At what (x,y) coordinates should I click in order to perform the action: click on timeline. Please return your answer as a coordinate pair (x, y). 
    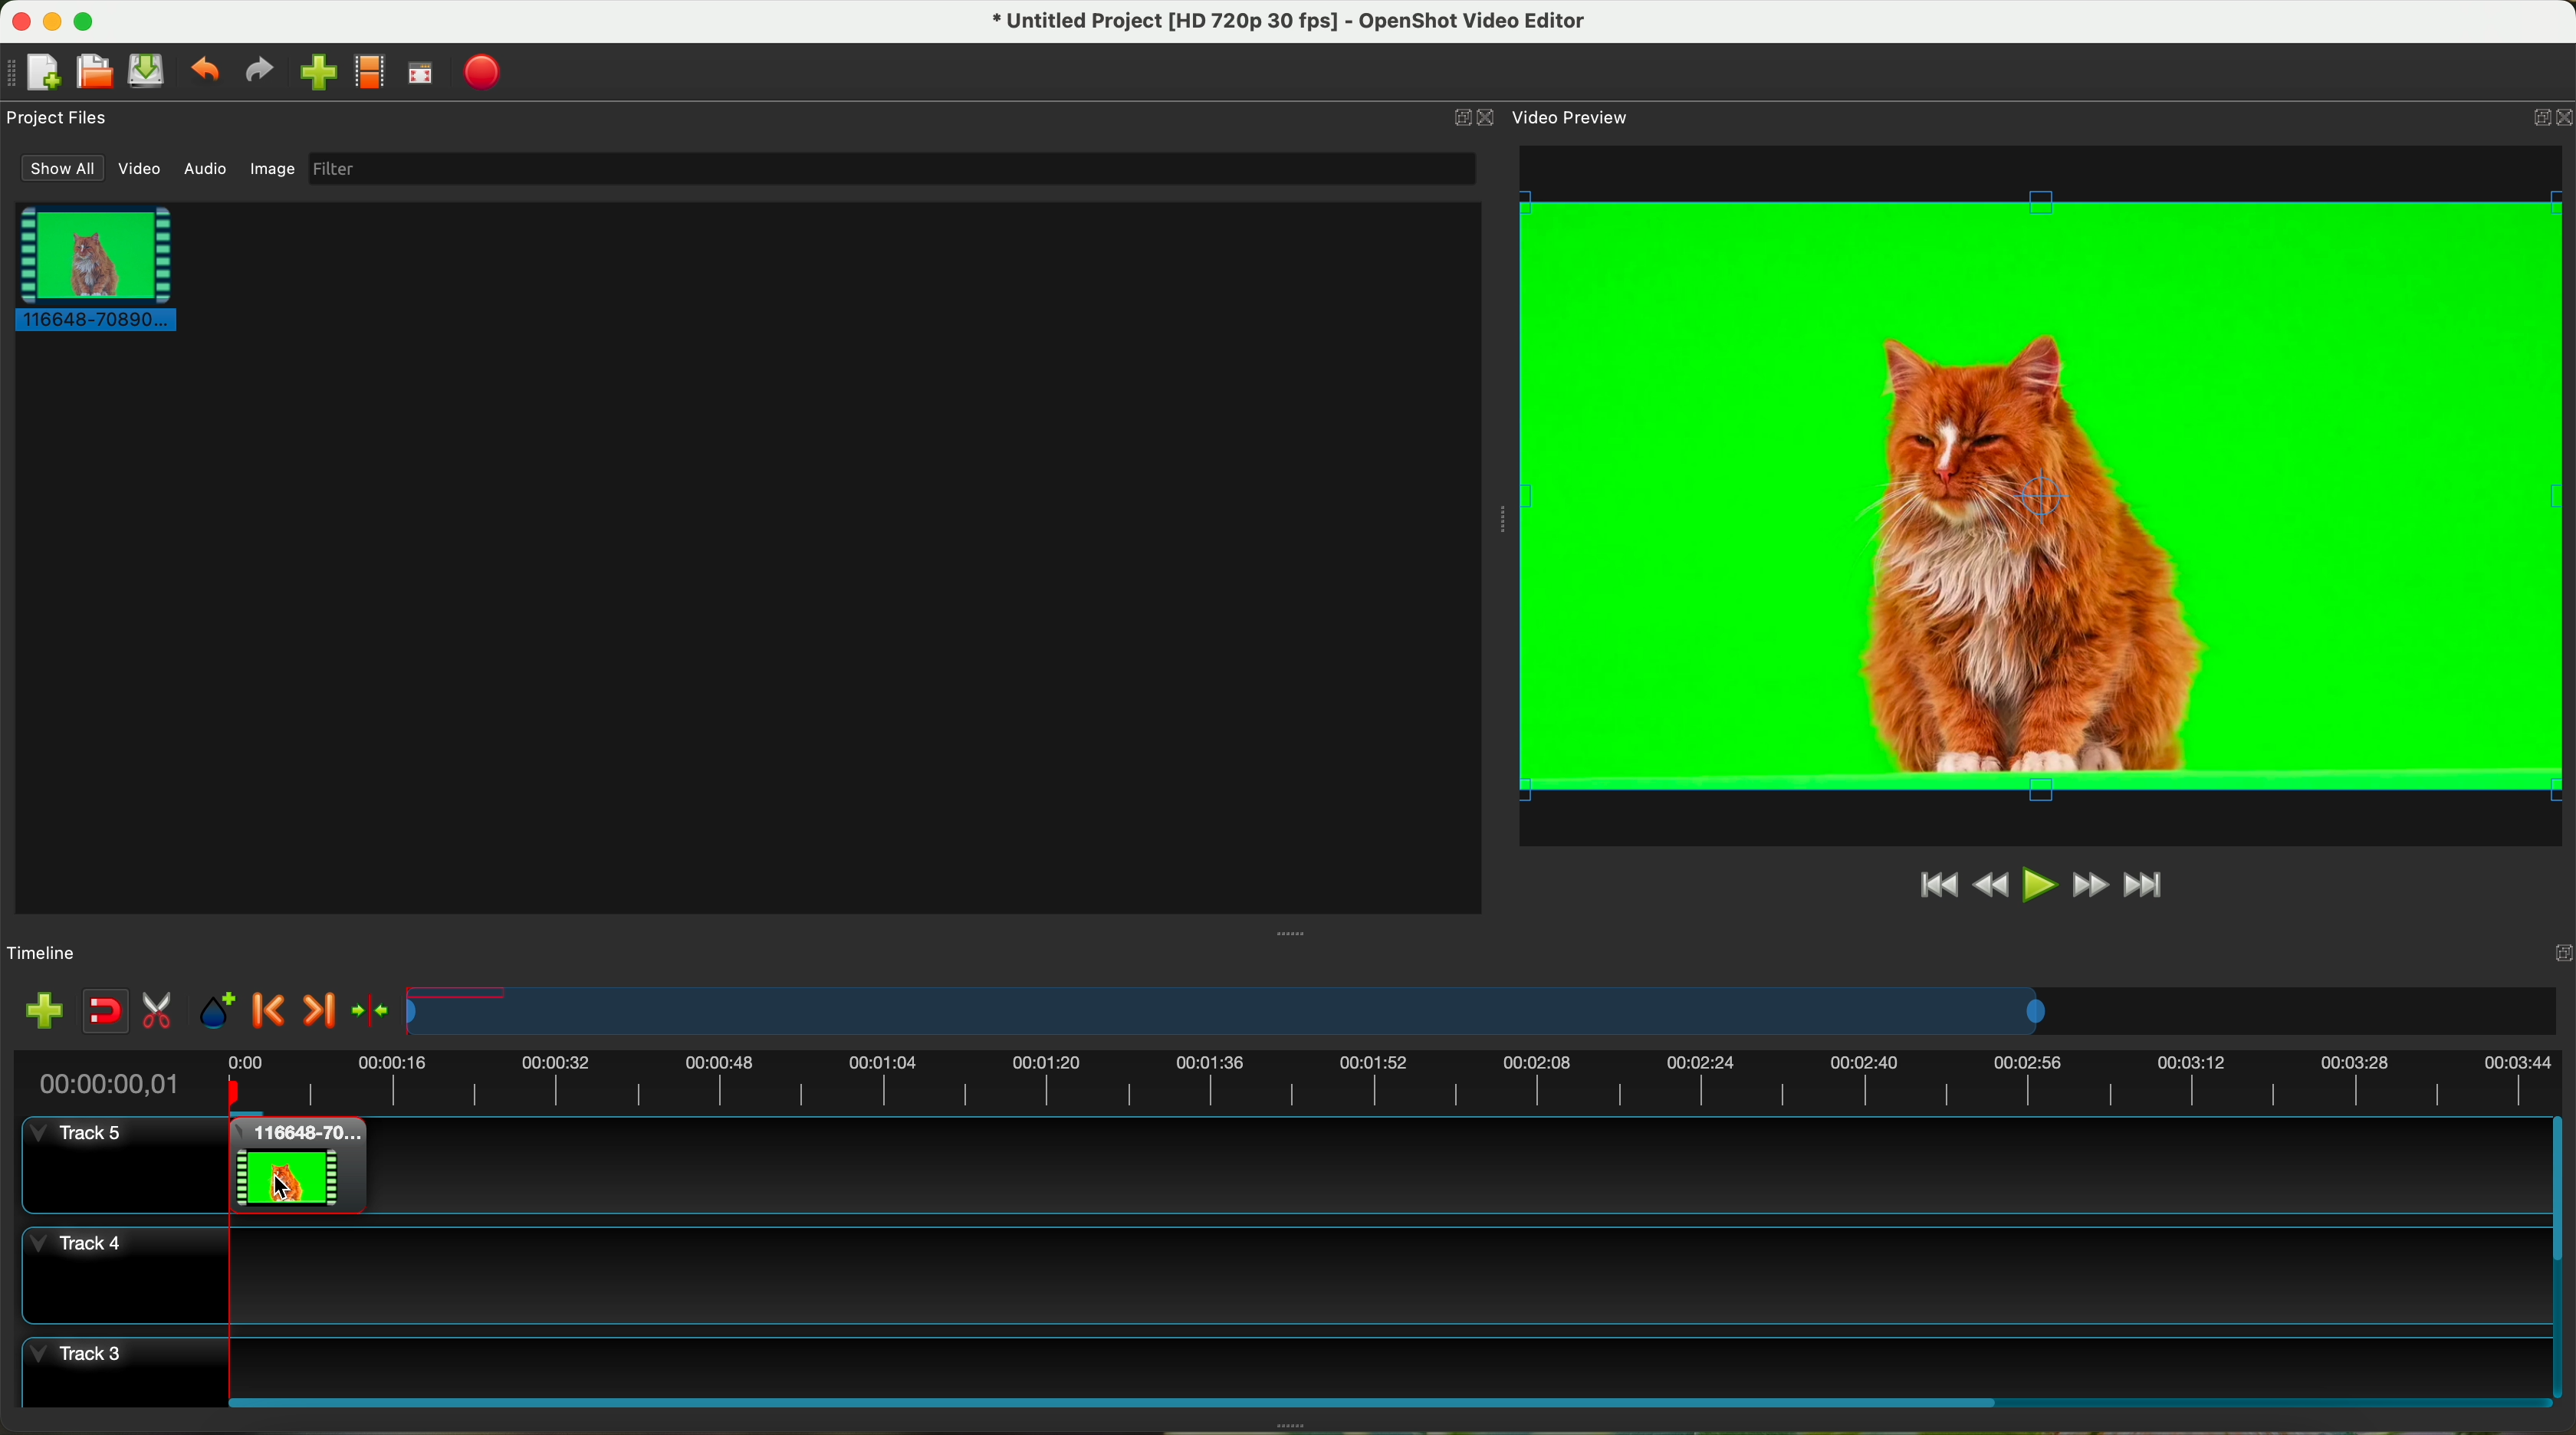
    Looking at the image, I should click on (43, 954).